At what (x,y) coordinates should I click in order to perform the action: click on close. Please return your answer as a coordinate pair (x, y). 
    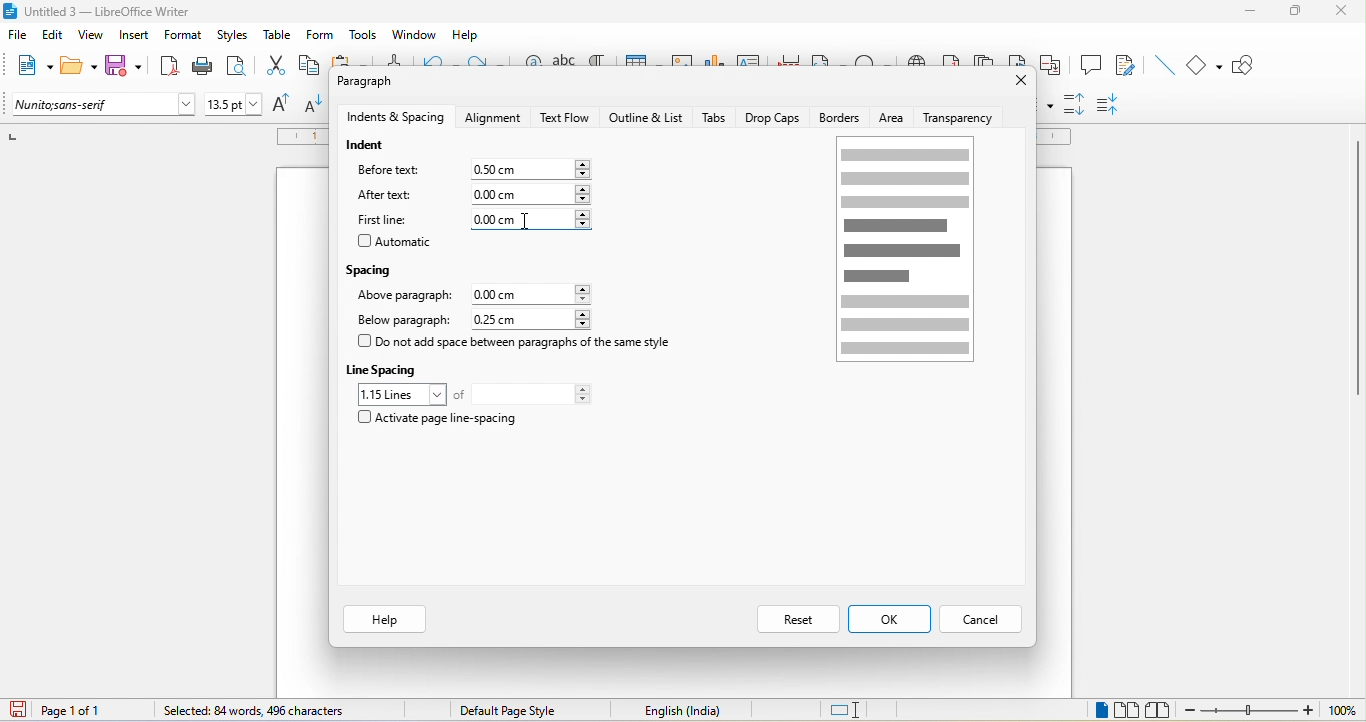
    Looking at the image, I should click on (1338, 10).